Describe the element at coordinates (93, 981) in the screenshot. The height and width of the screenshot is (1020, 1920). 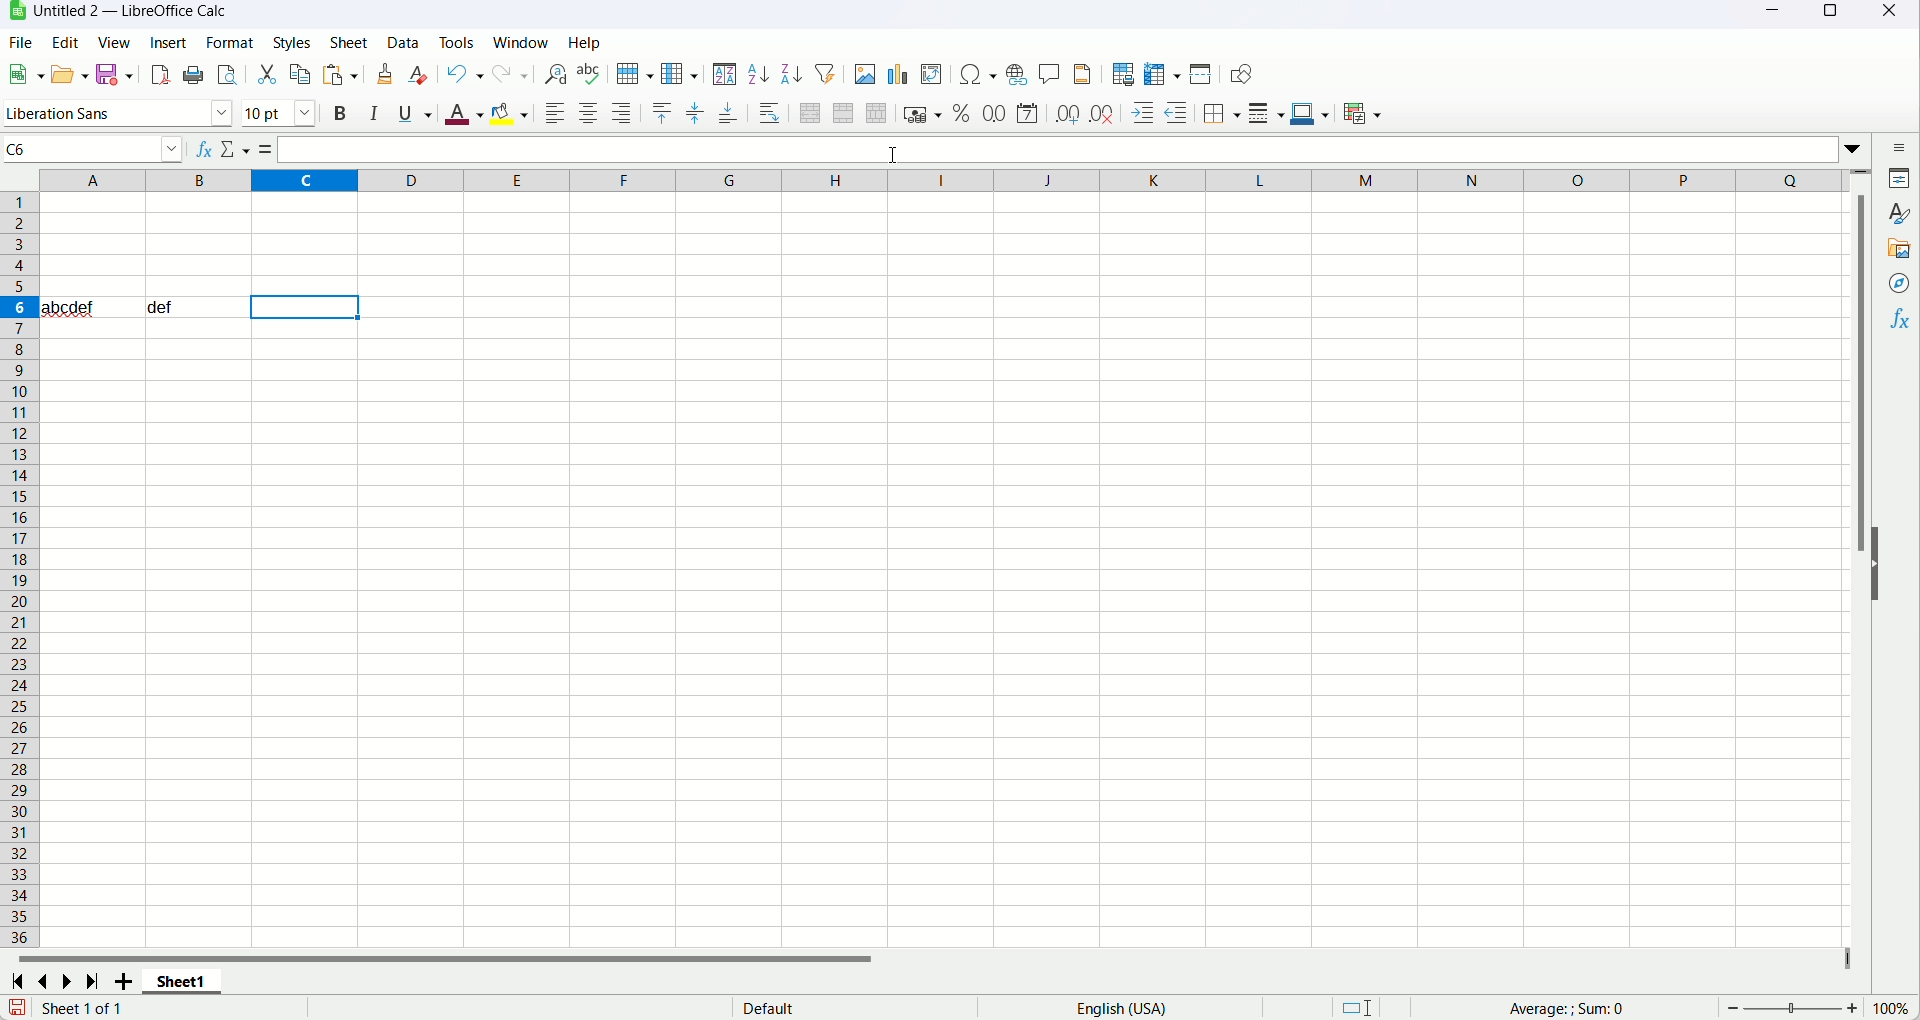
I see `scroll to last sheet` at that location.